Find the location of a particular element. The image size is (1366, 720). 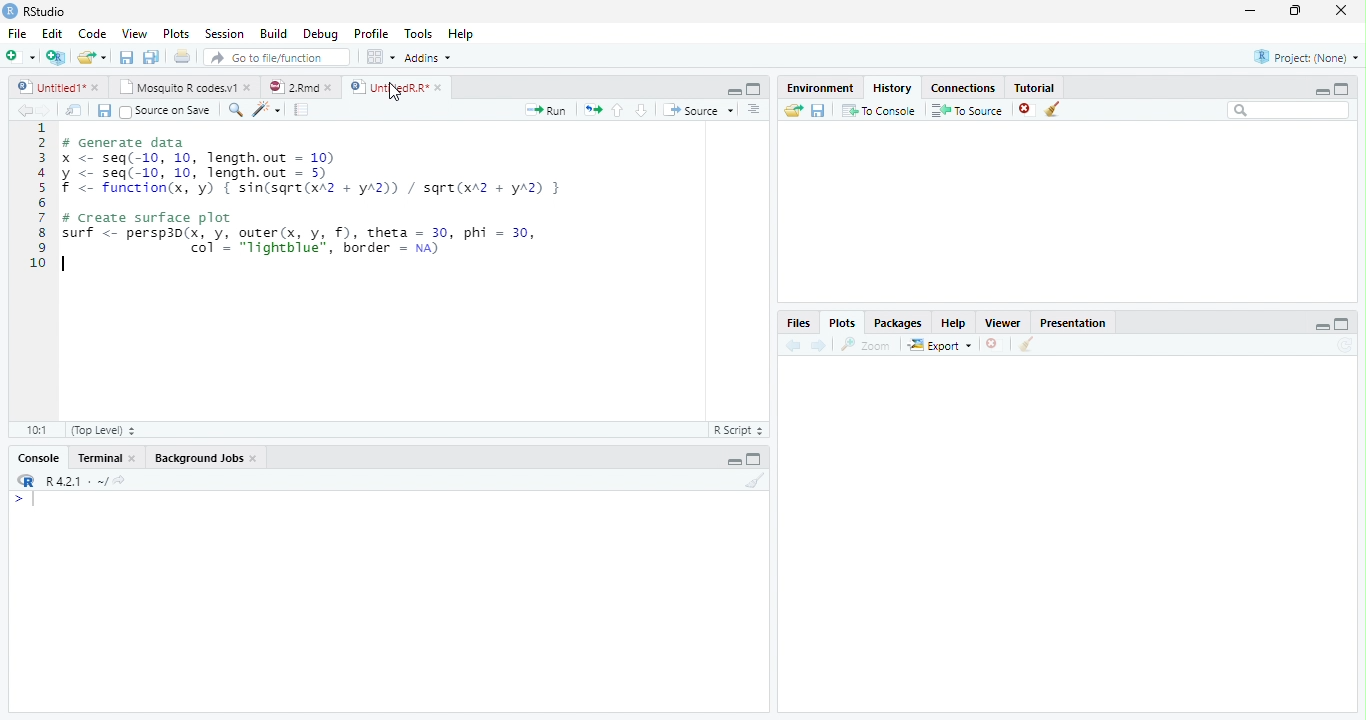

Maximize is located at coordinates (753, 461).